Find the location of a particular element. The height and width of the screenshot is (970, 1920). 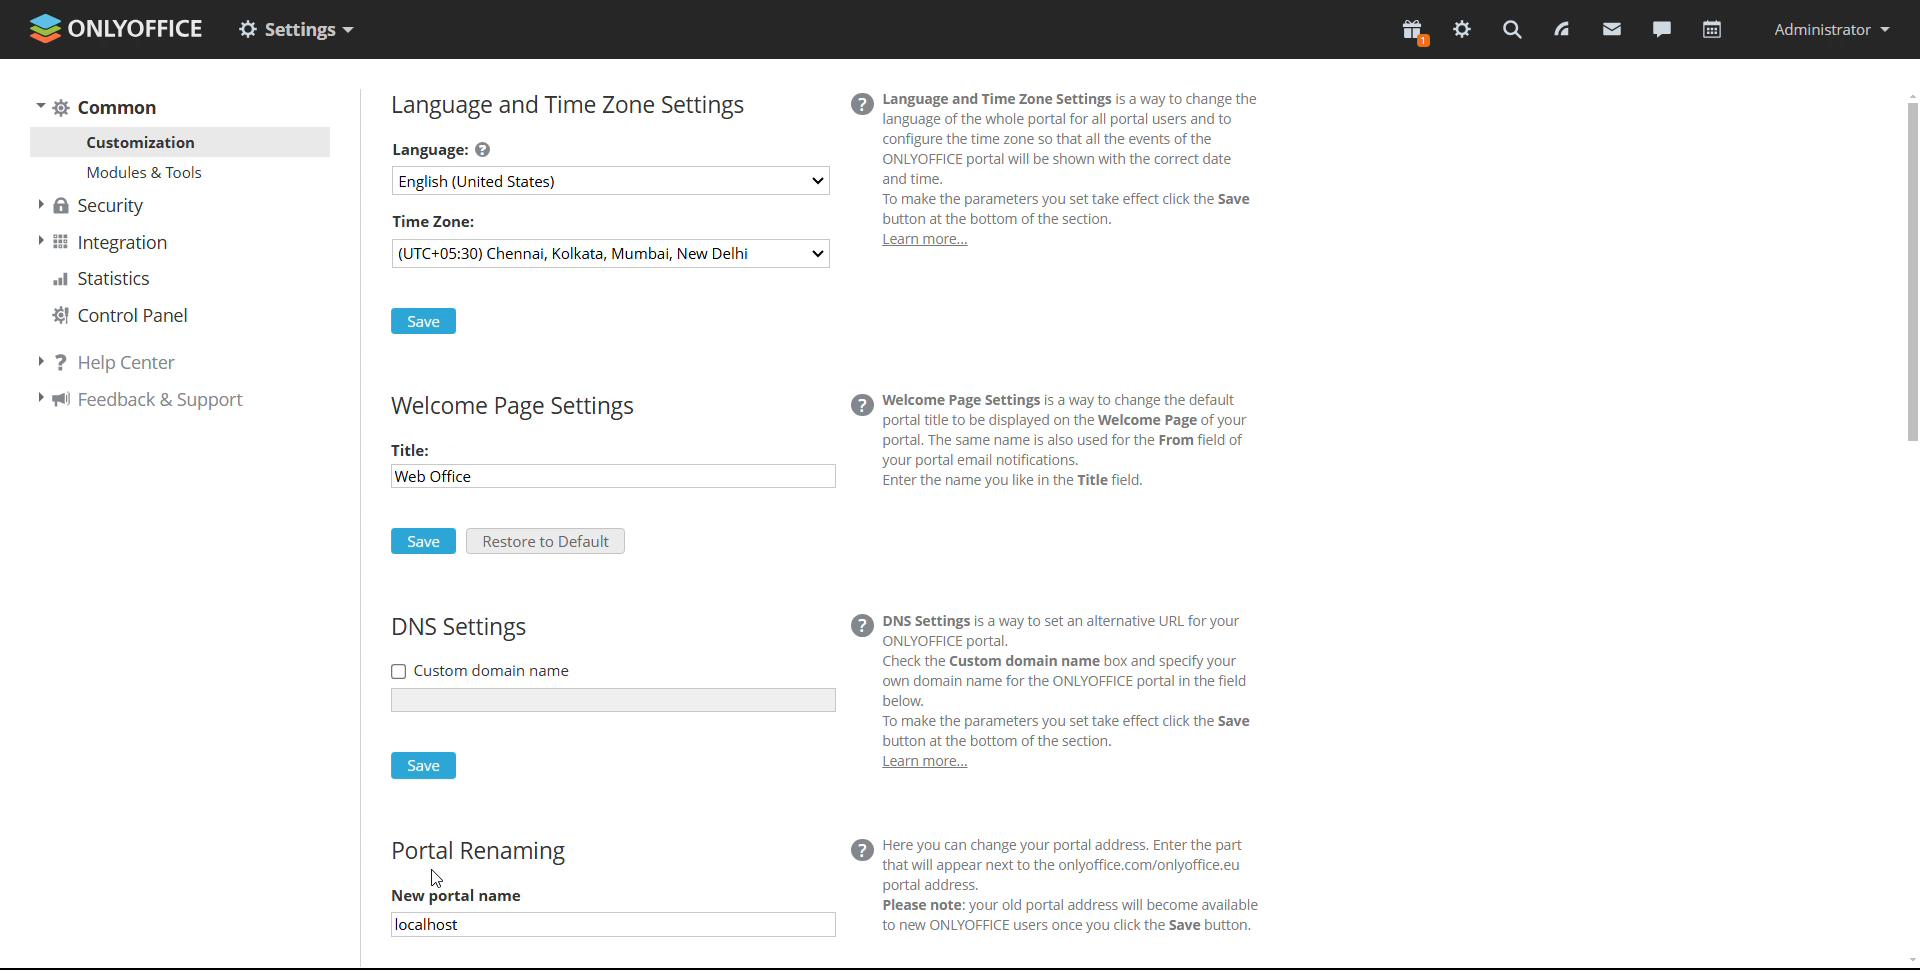

profile is located at coordinates (1828, 29).